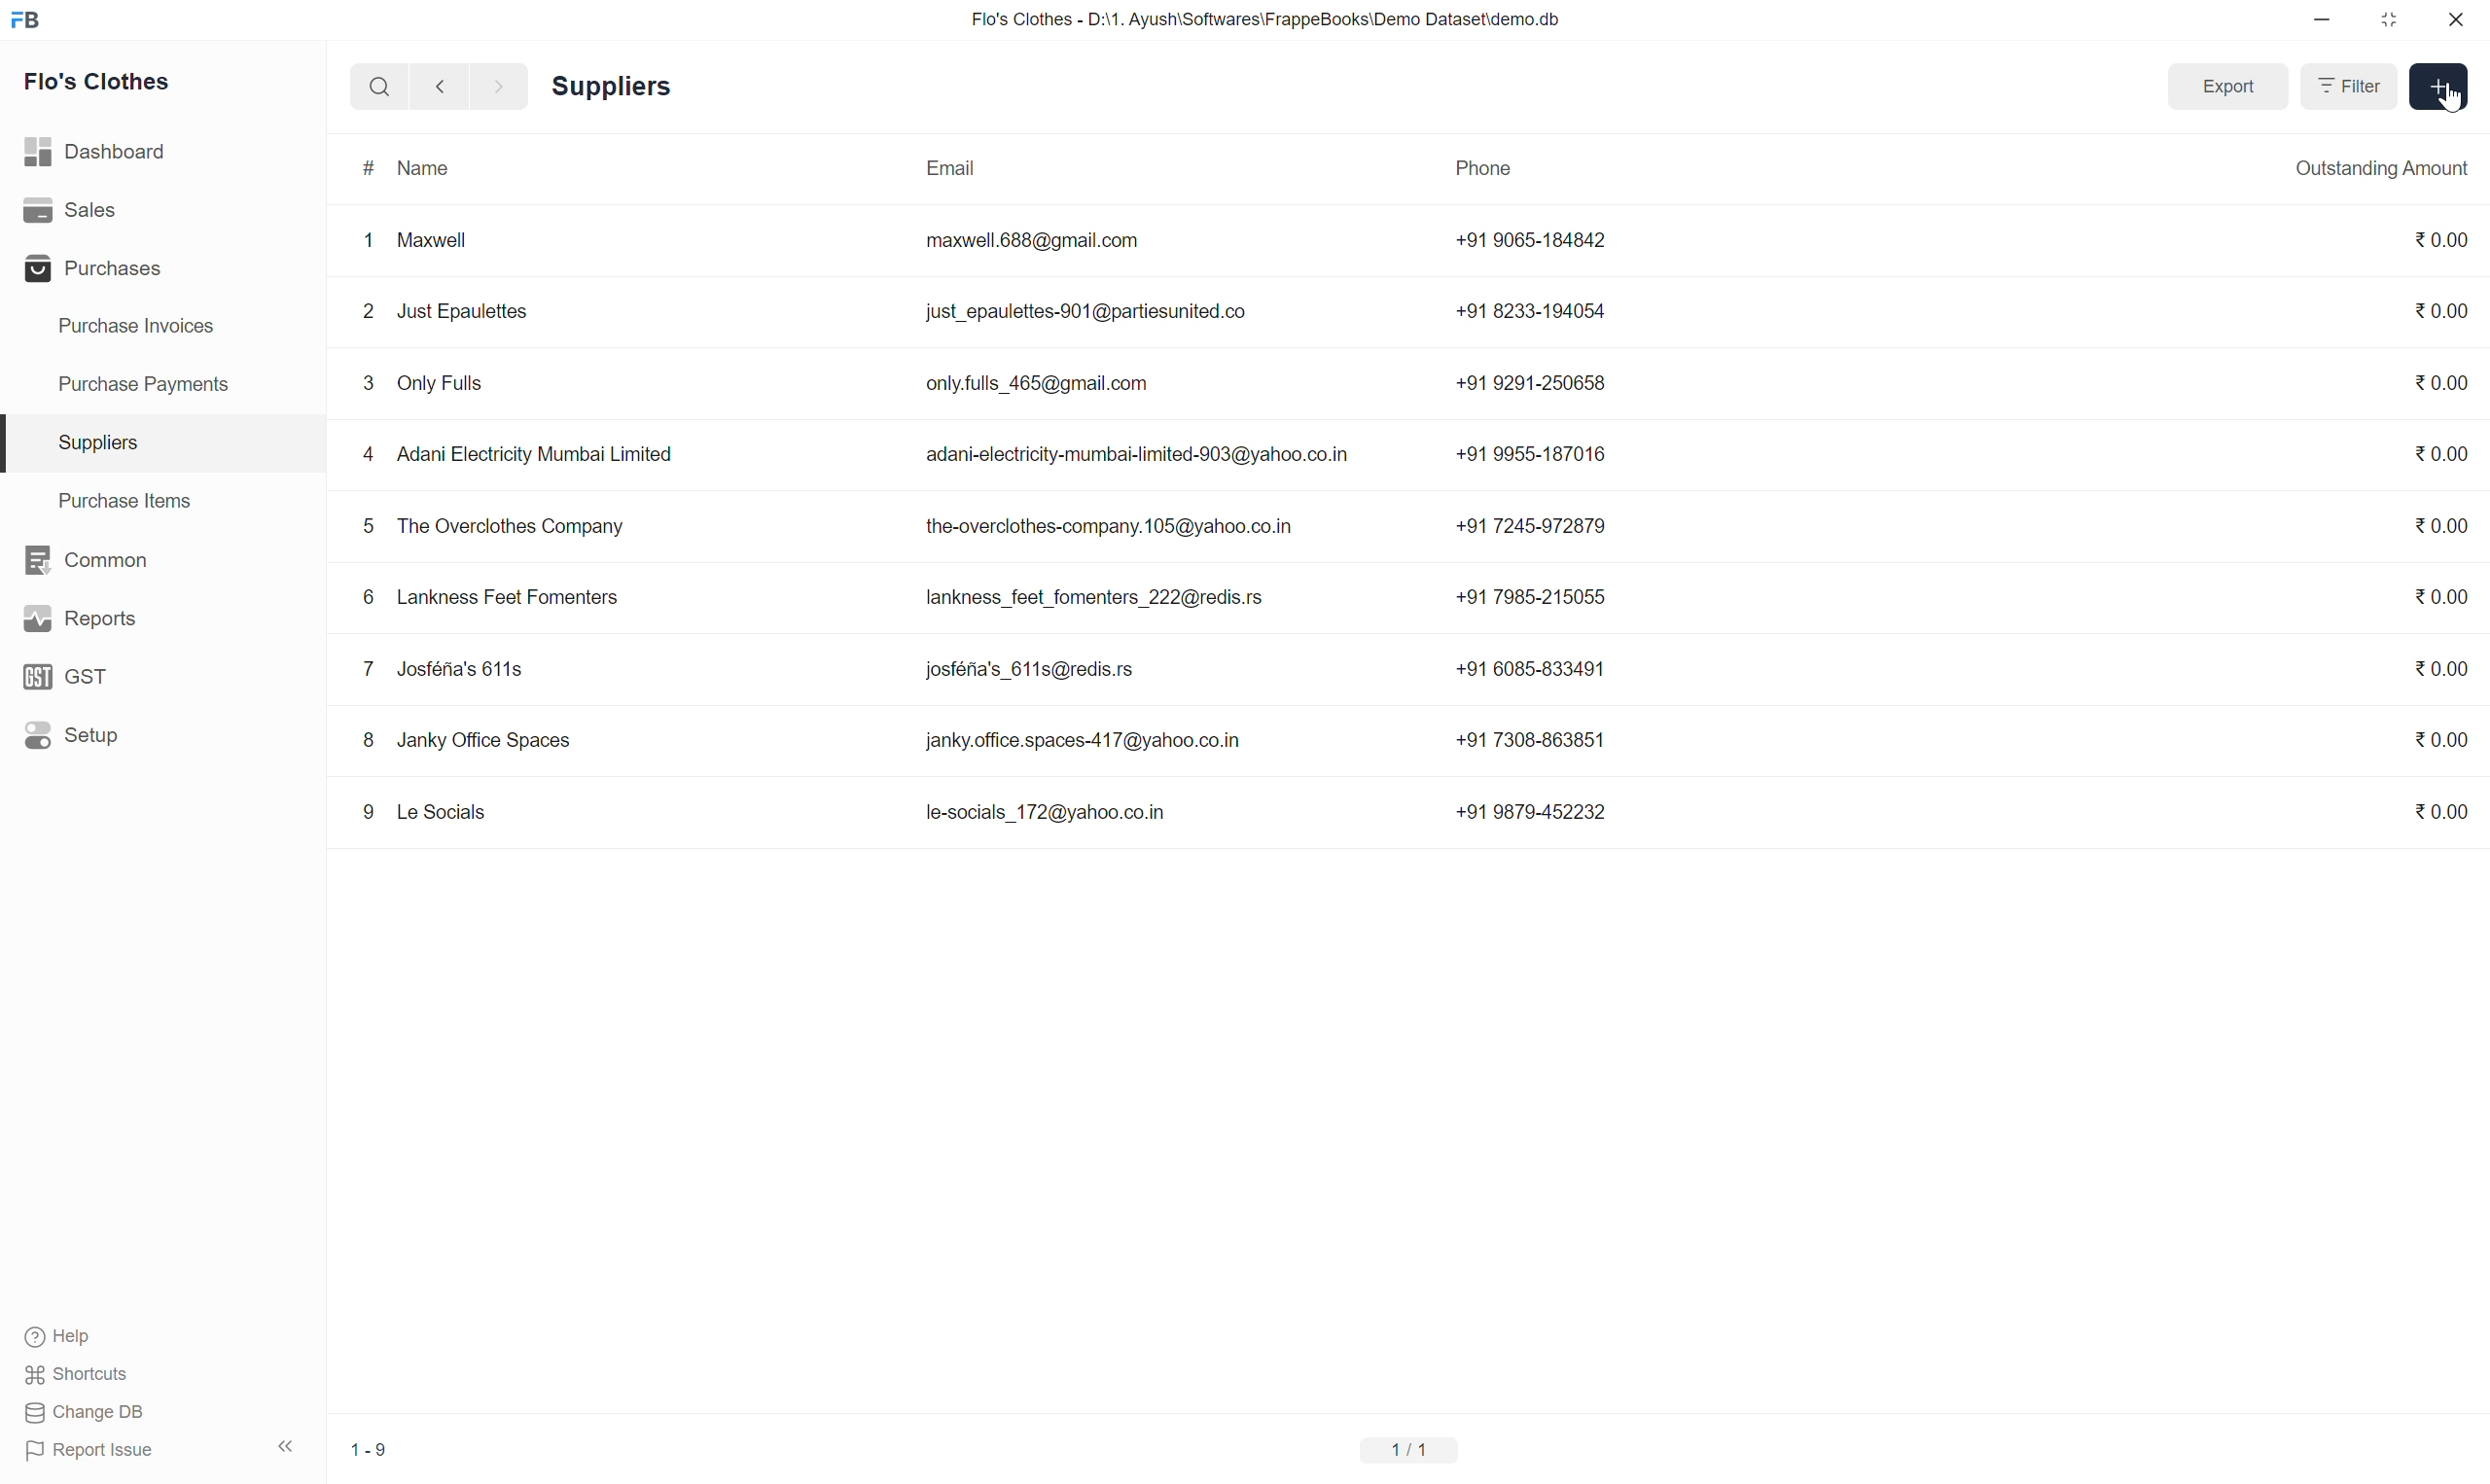 The image size is (2490, 1484). What do you see at coordinates (2438, 87) in the screenshot?
I see `Add new Purchase Invoice` at bounding box center [2438, 87].